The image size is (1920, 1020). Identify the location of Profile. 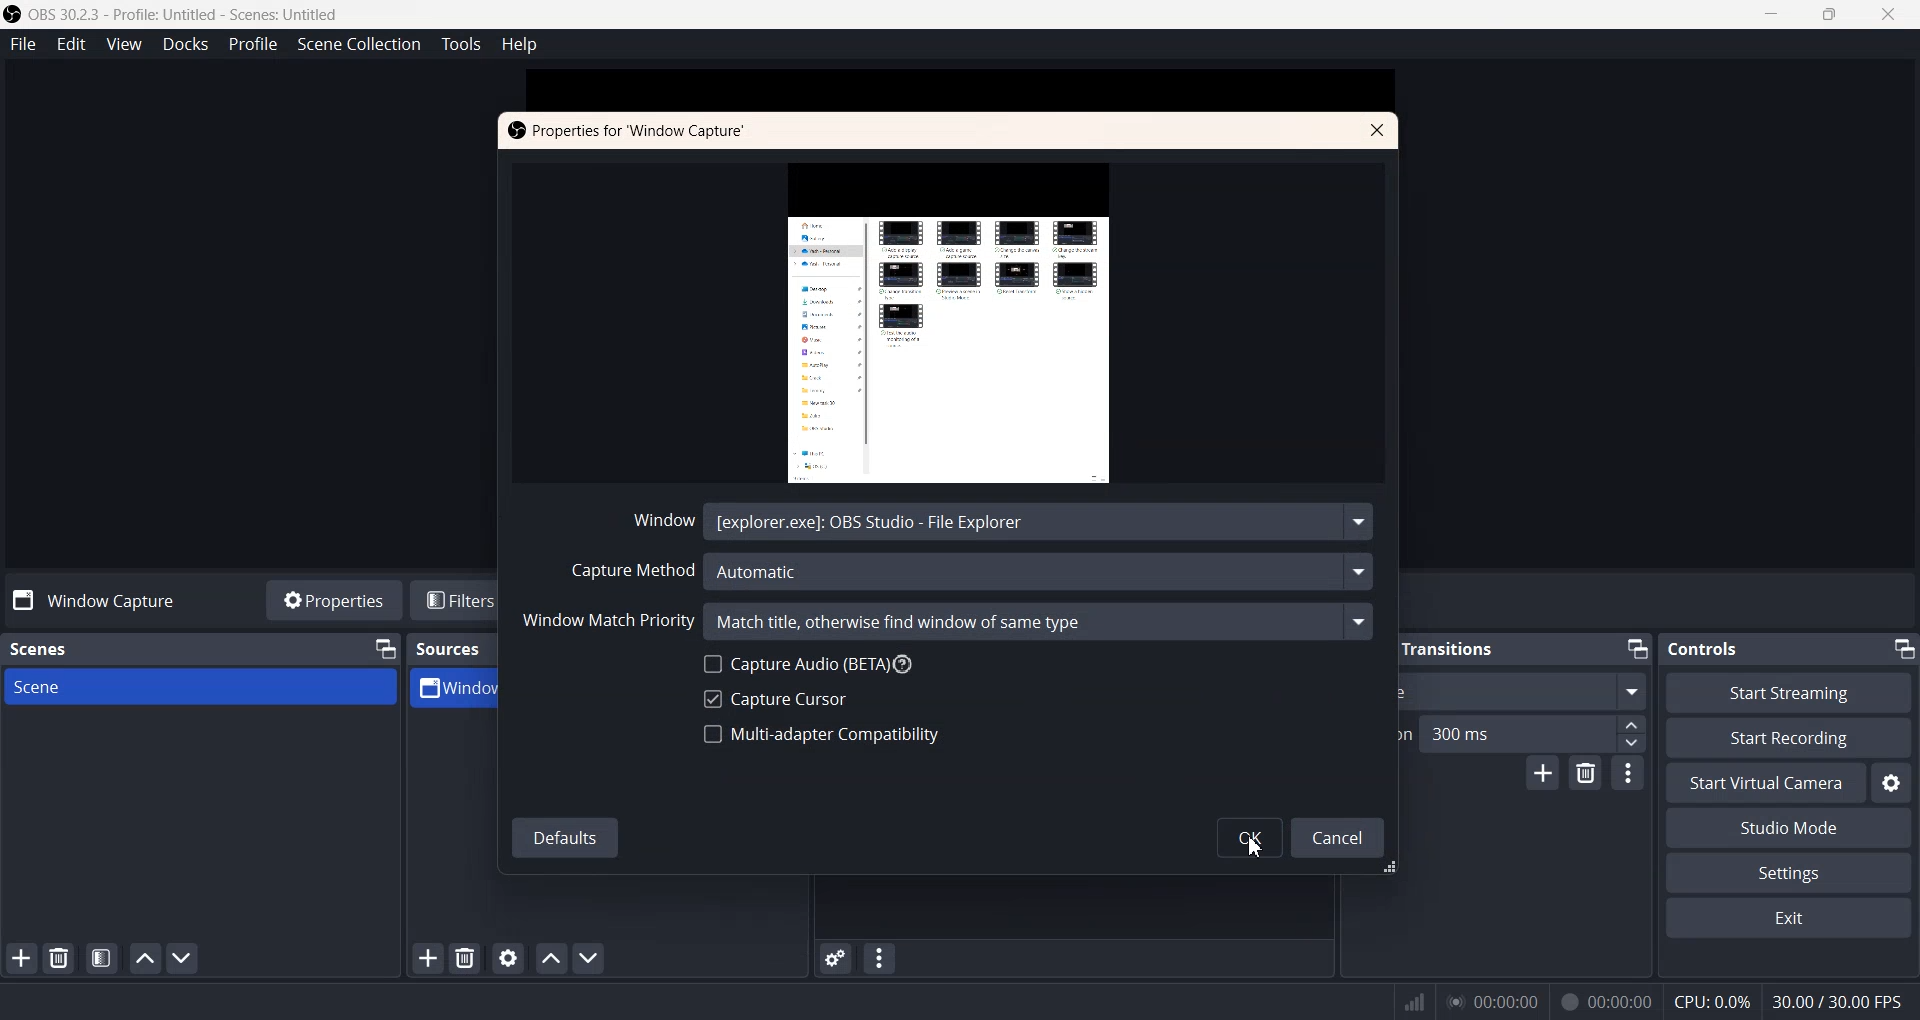
(253, 43).